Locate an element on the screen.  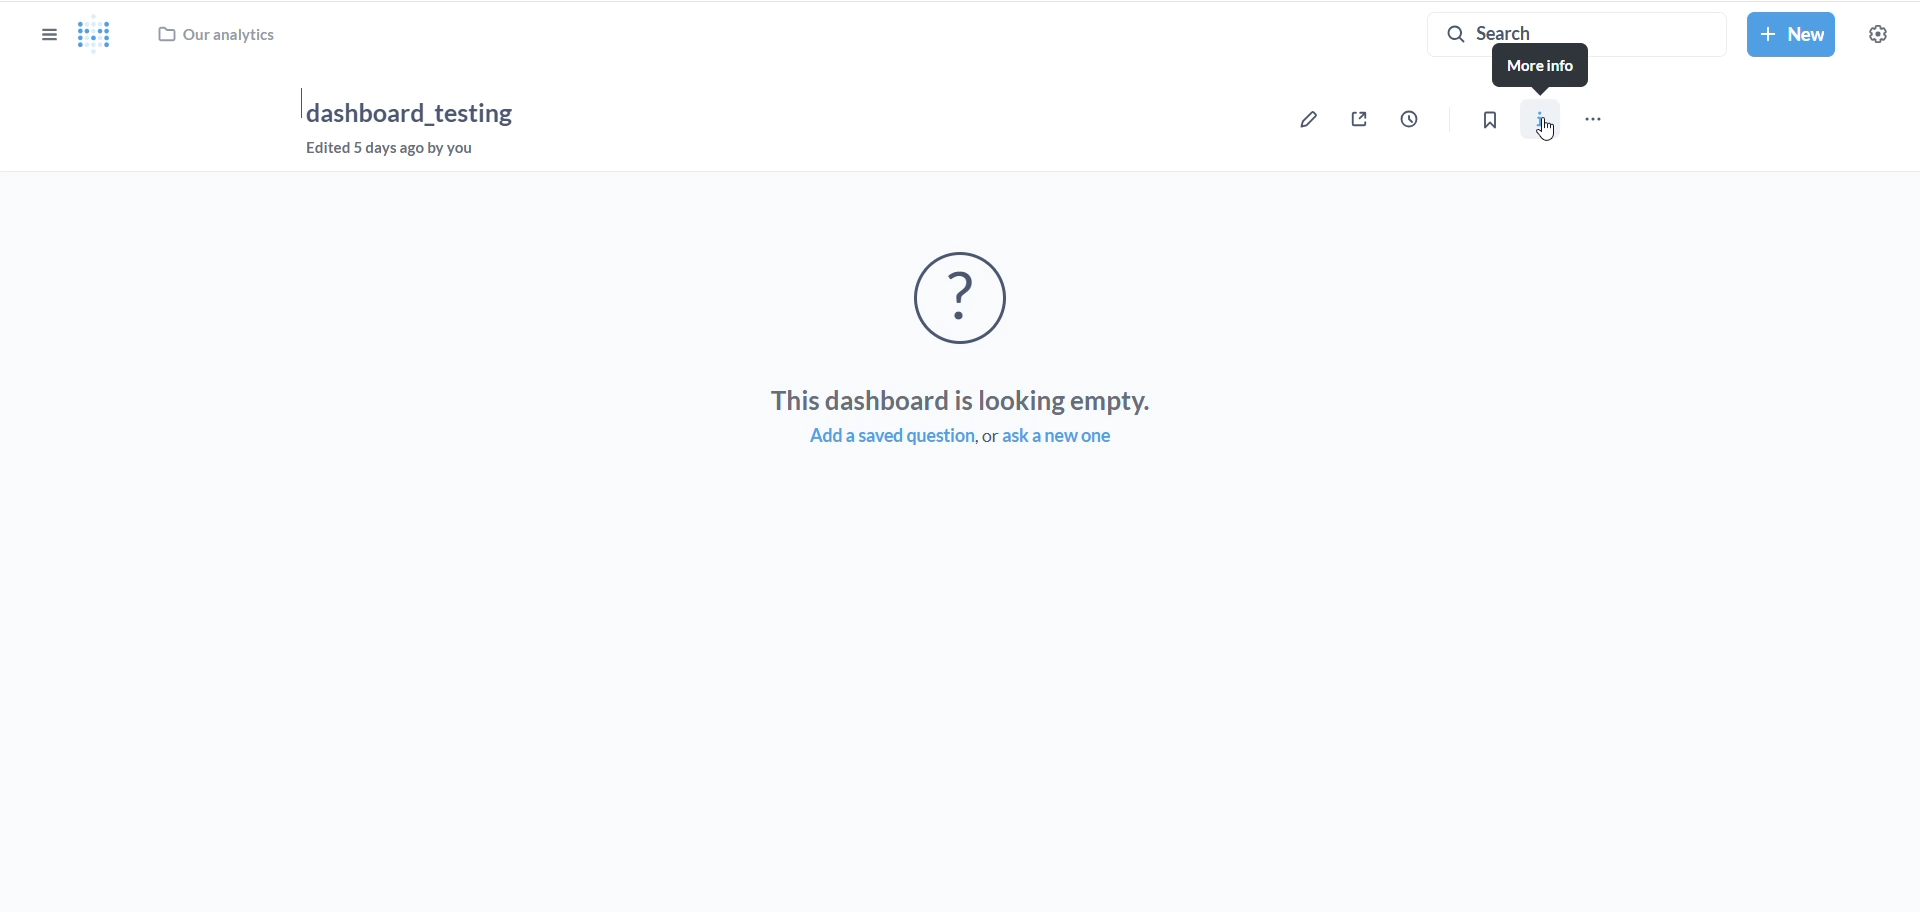
empty icon is located at coordinates (974, 301).